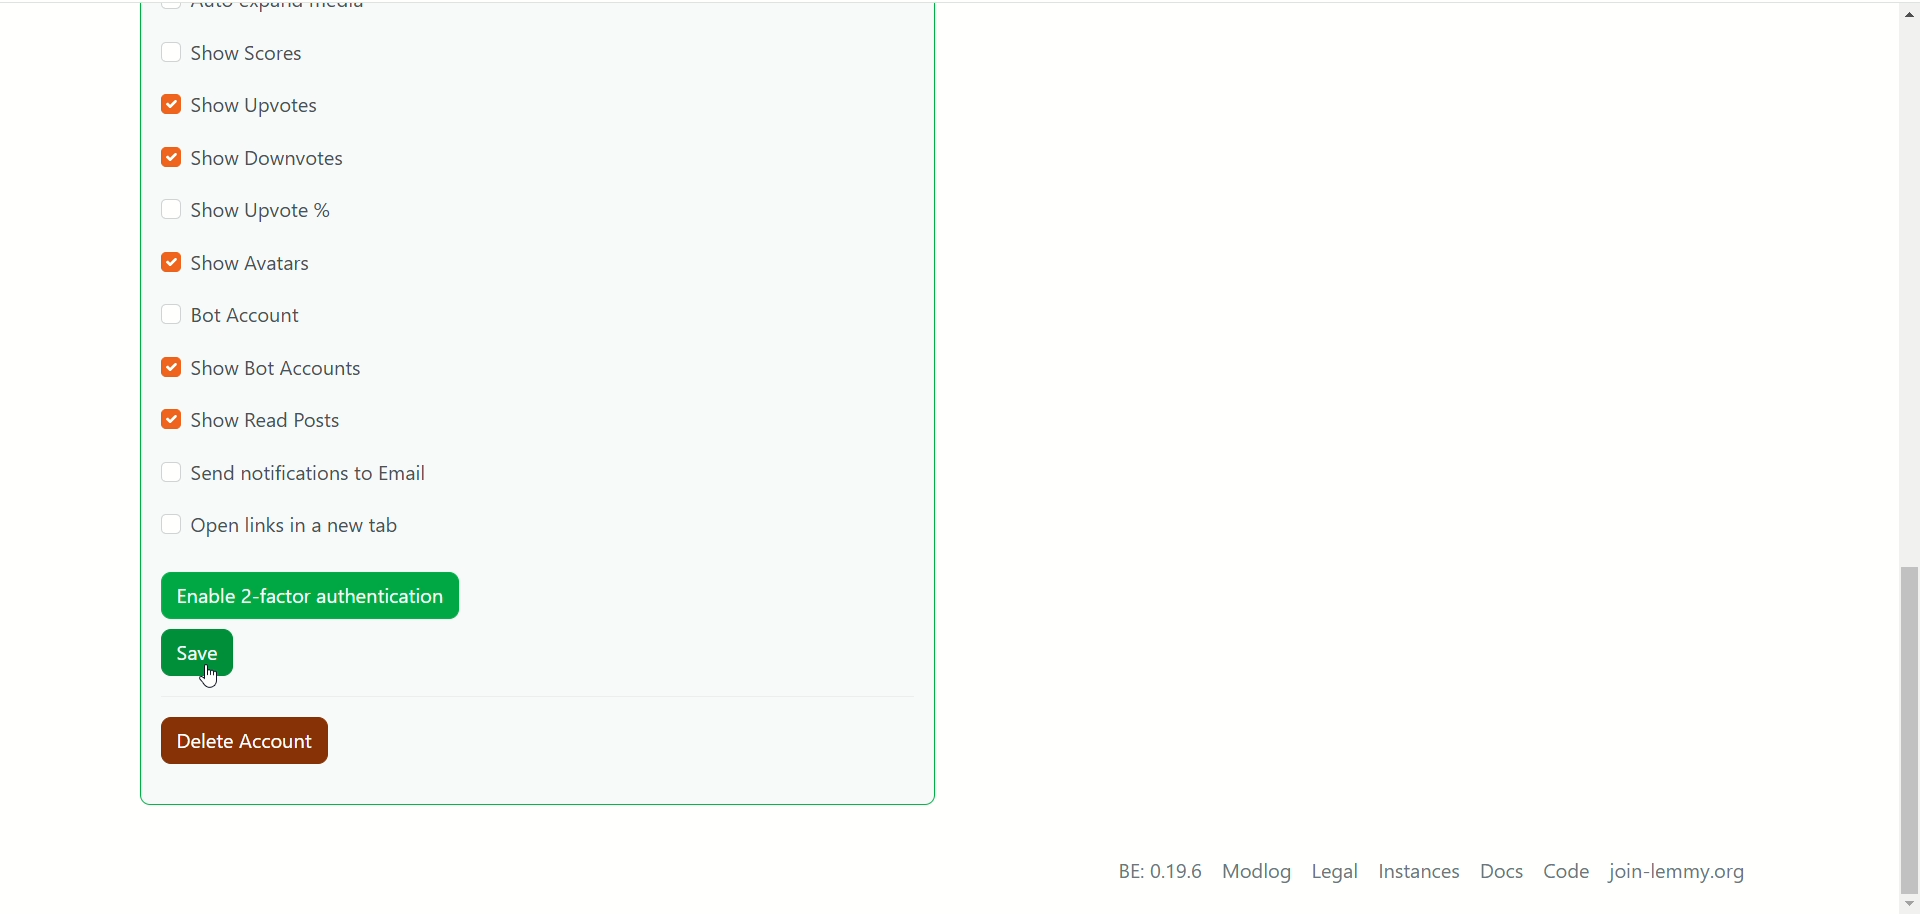 The height and width of the screenshot is (914, 1920). I want to click on modlog, so click(1257, 874).